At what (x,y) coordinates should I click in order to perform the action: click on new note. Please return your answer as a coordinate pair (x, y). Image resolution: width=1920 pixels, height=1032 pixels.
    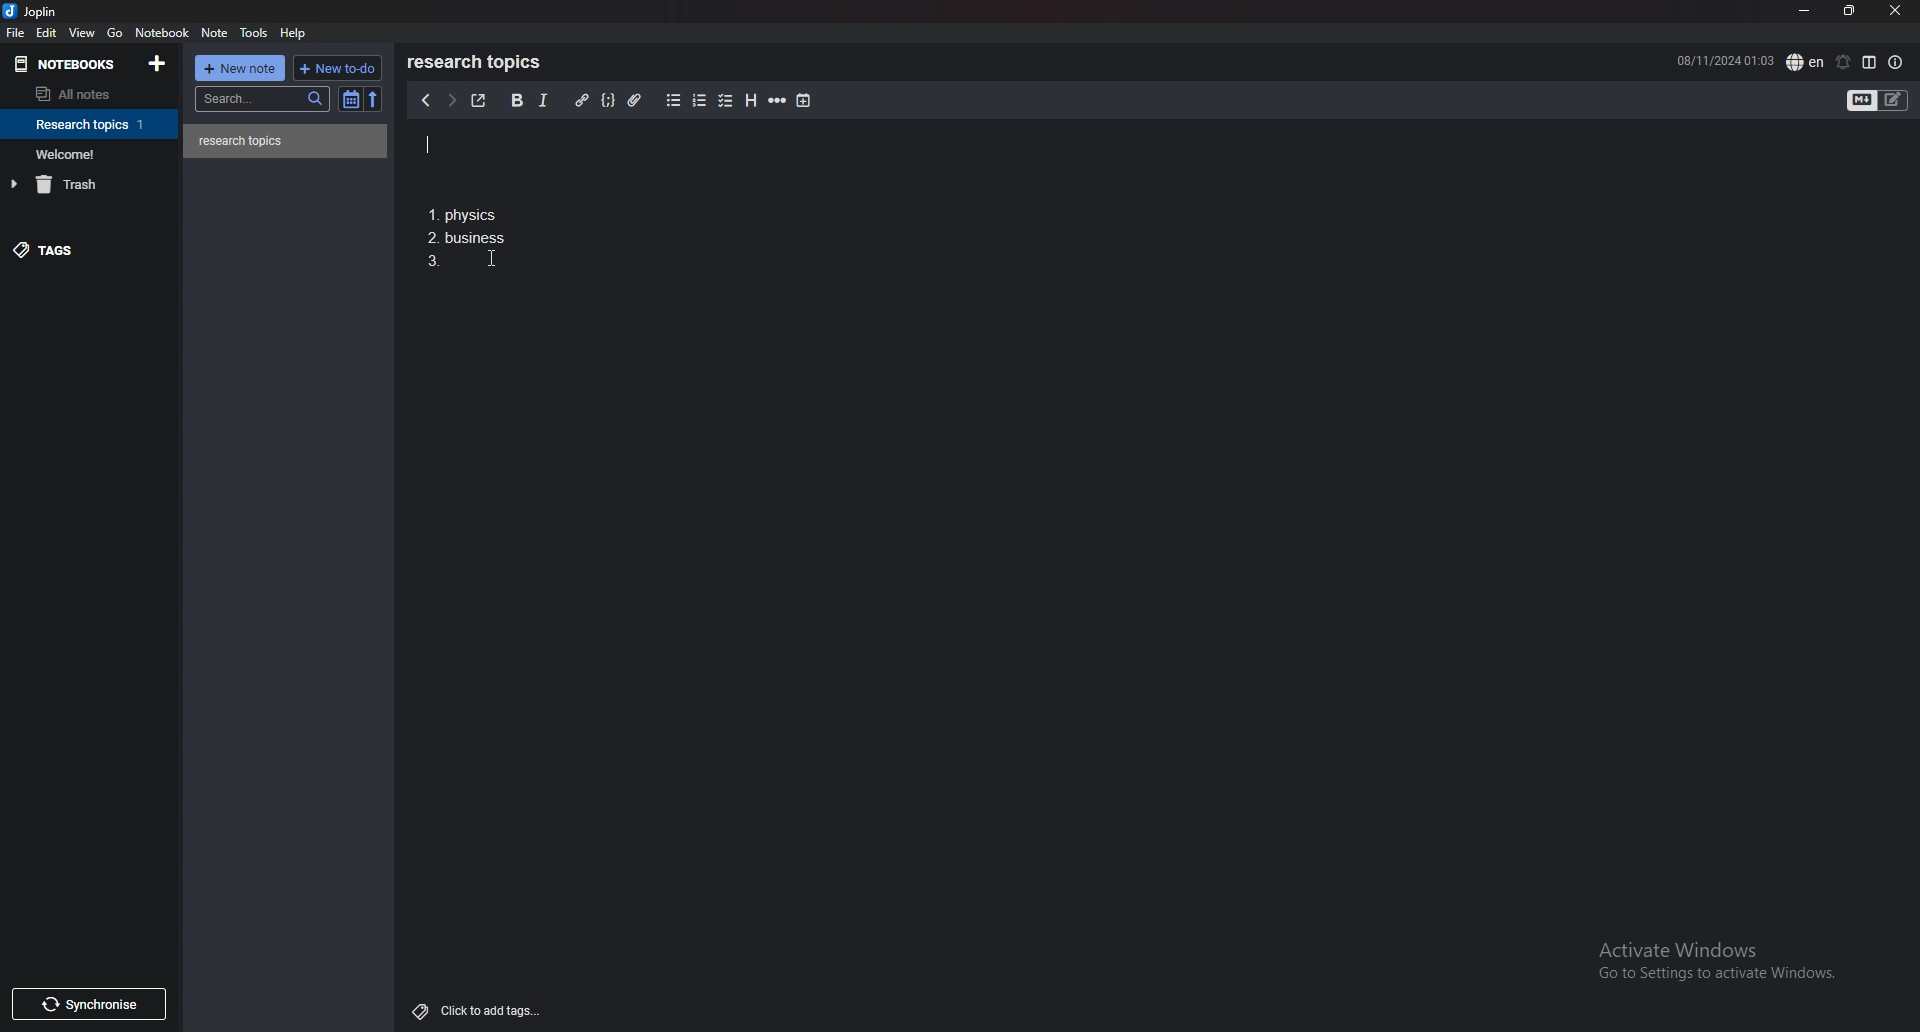
    Looking at the image, I should click on (242, 67).